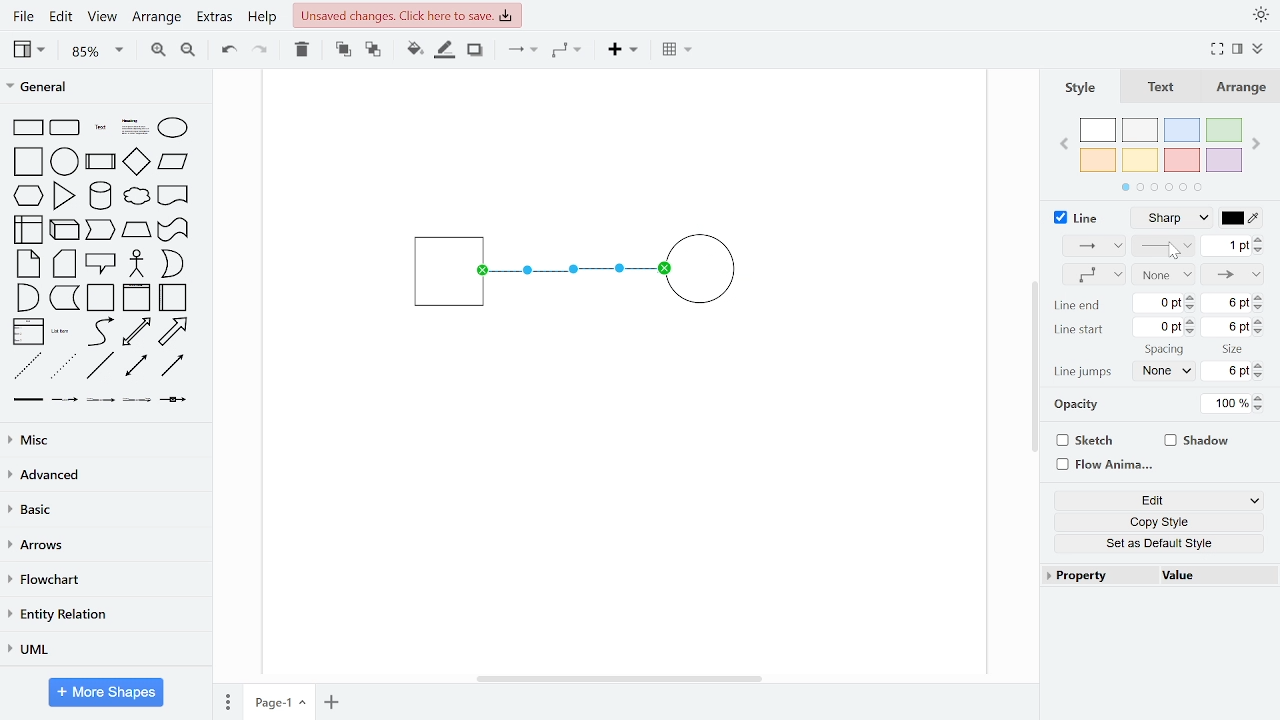 The image size is (1280, 720). I want to click on vertical container, so click(136, 298).